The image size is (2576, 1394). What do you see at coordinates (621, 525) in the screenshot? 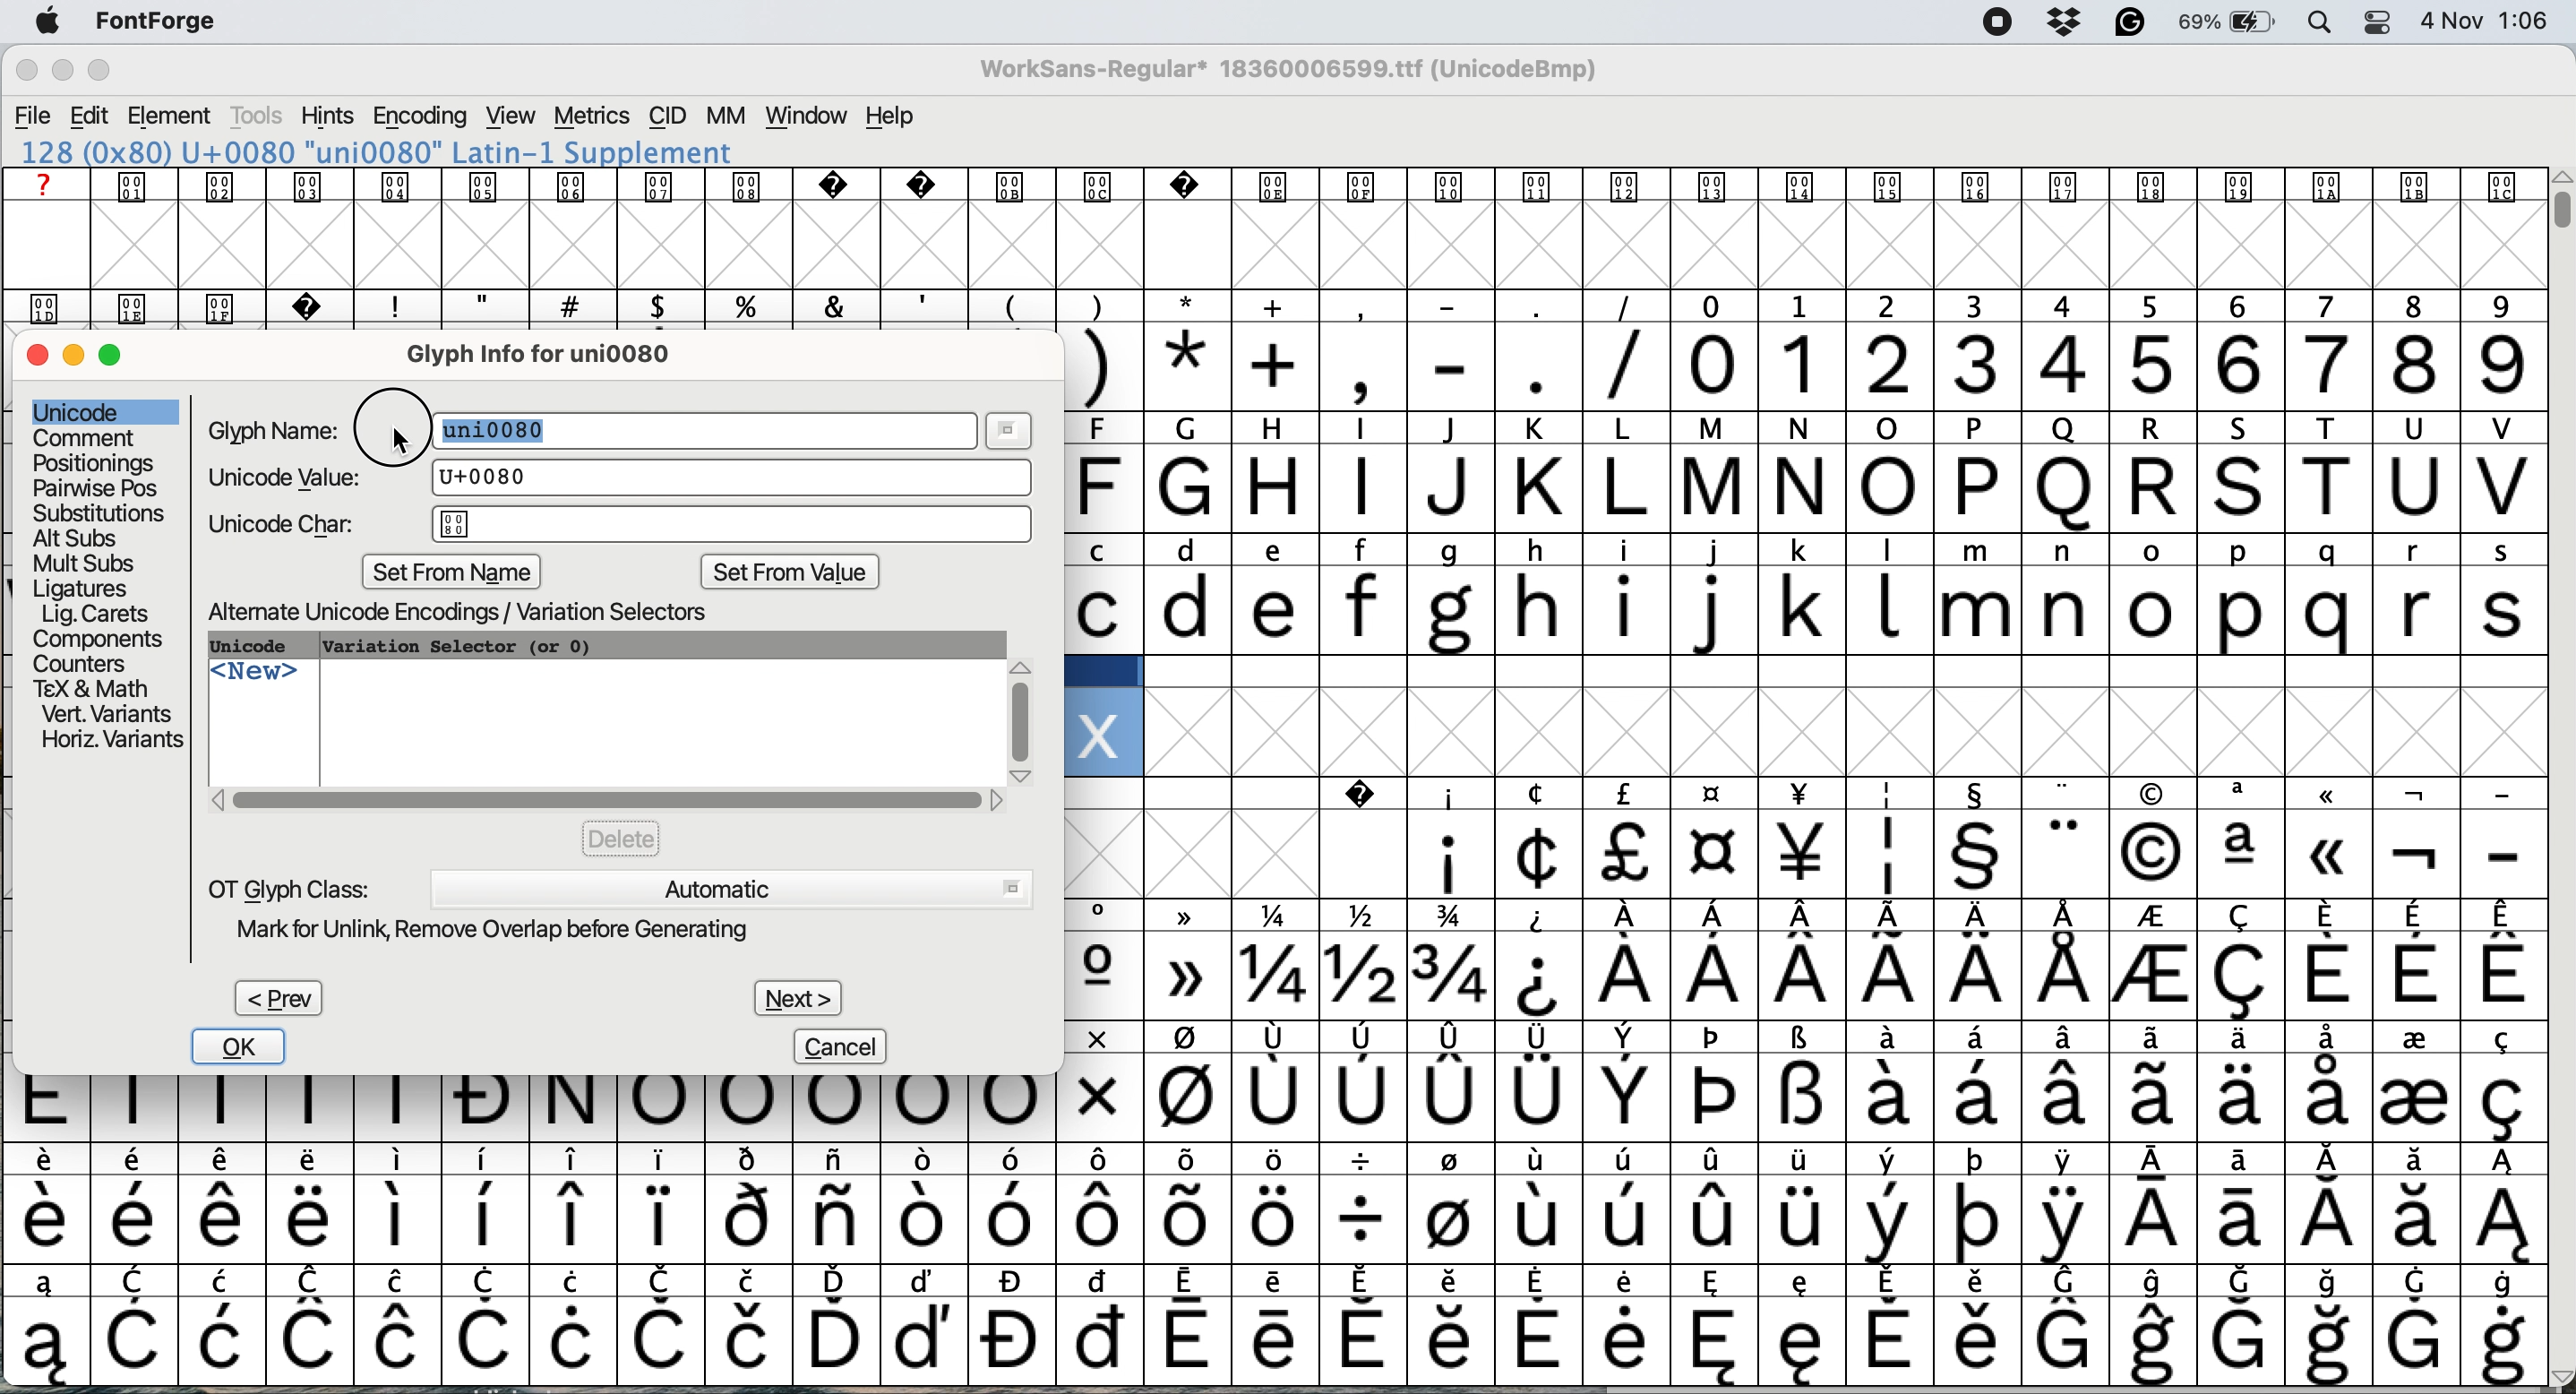
I see `unicode char` at bounding box center [621, 525].